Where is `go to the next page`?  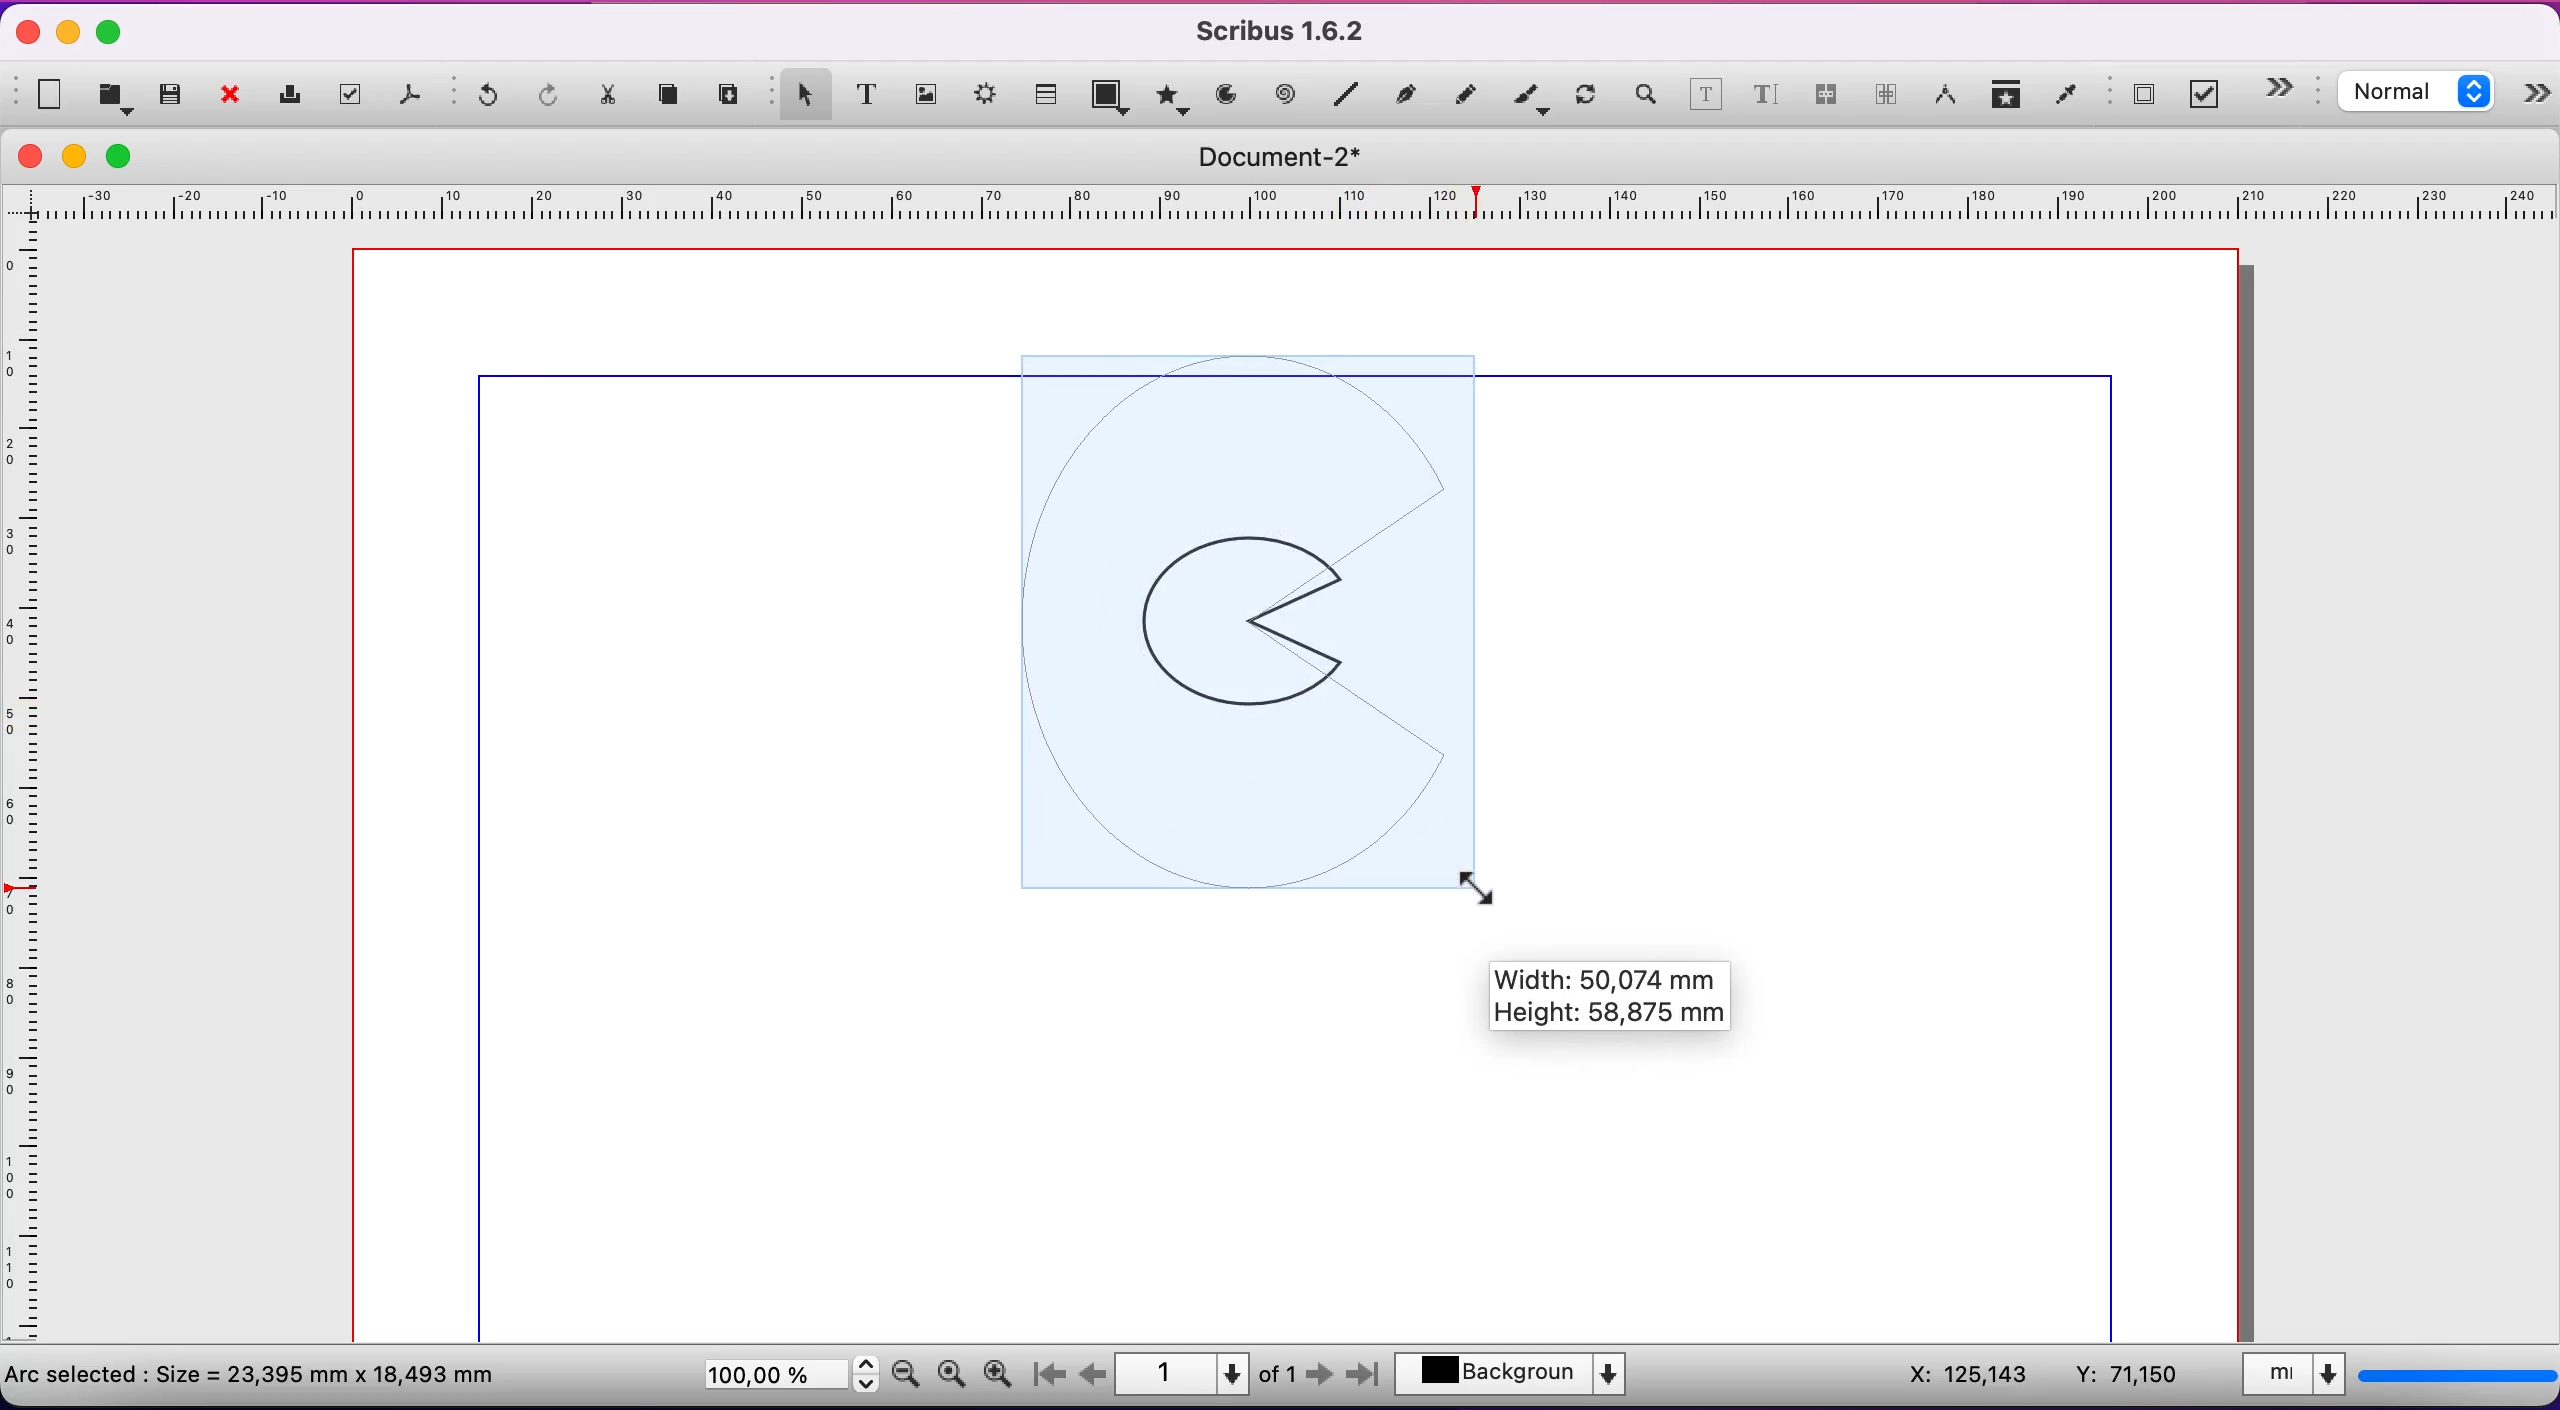
go to the next page is located at coordinates (1322, 1379).